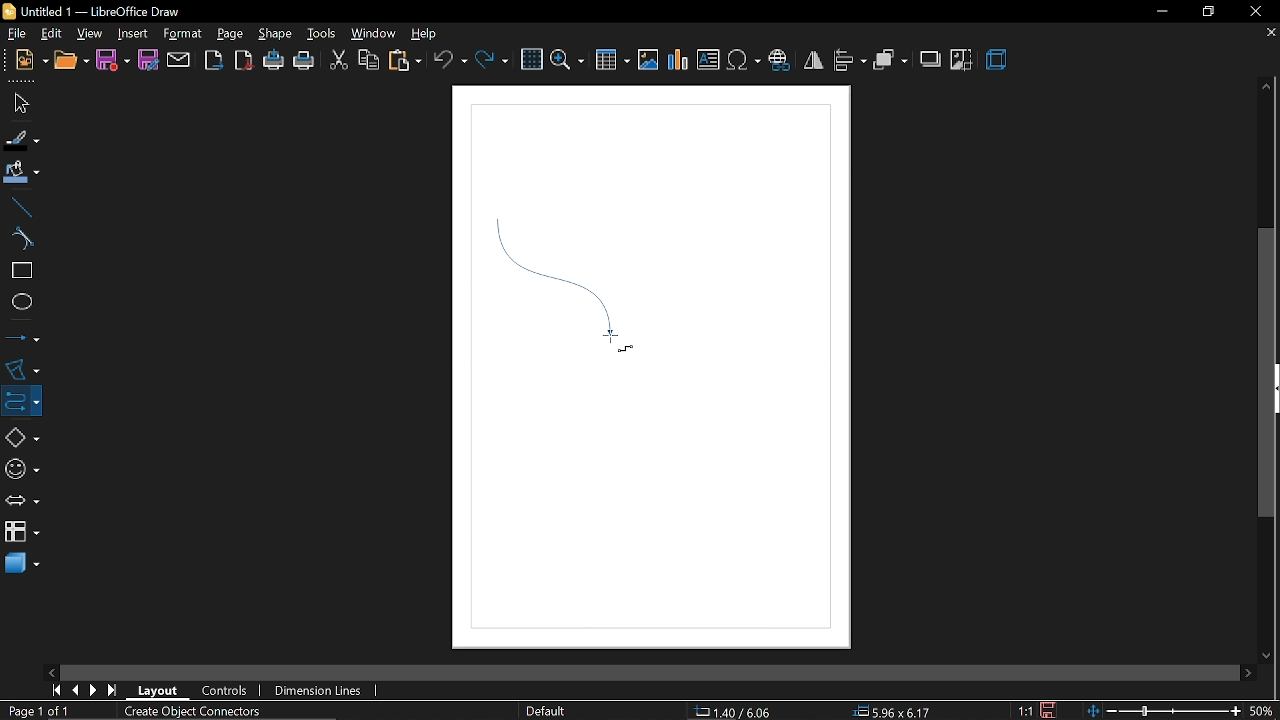 The height and width of the screenshot is (720, 1280). Describe the element at coordinates (24, 62) in the screenshot. I see `new` at that location.